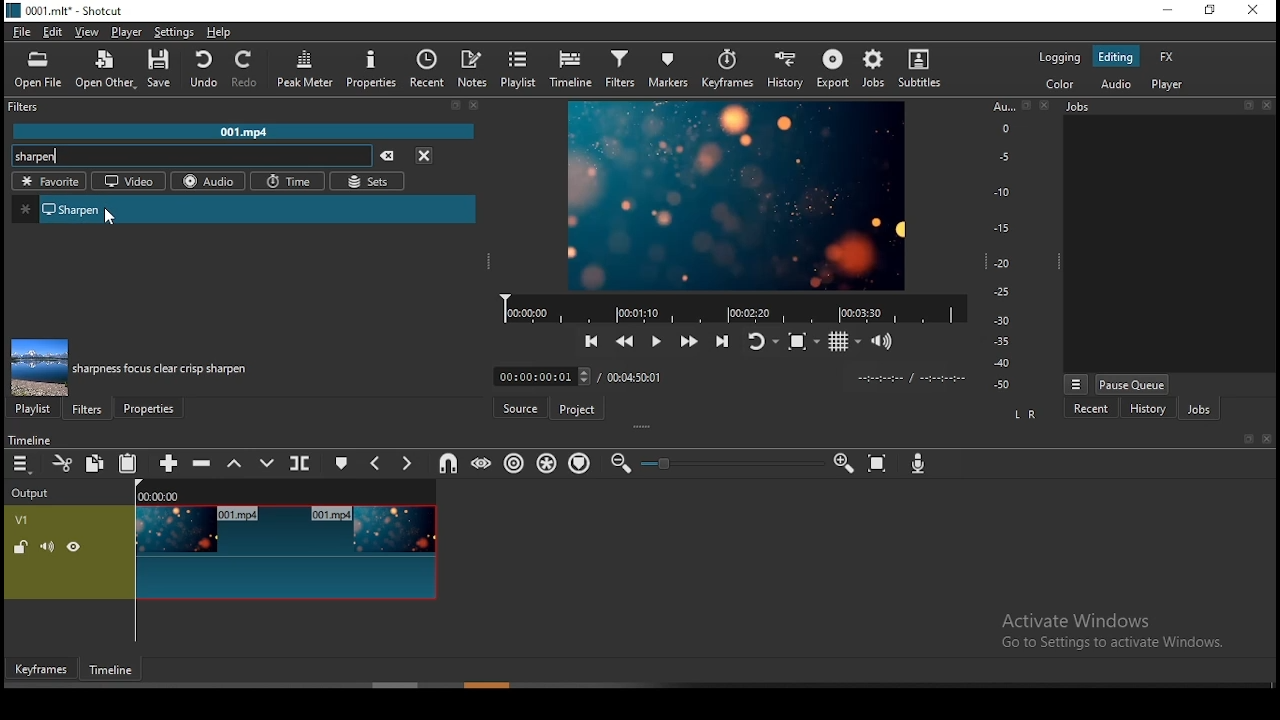 The height and width of the screenshot is (720, 1280). What do you see at coordinates (162, 464) in the screenshot?
I see `append` at bounding box center [162, 464].